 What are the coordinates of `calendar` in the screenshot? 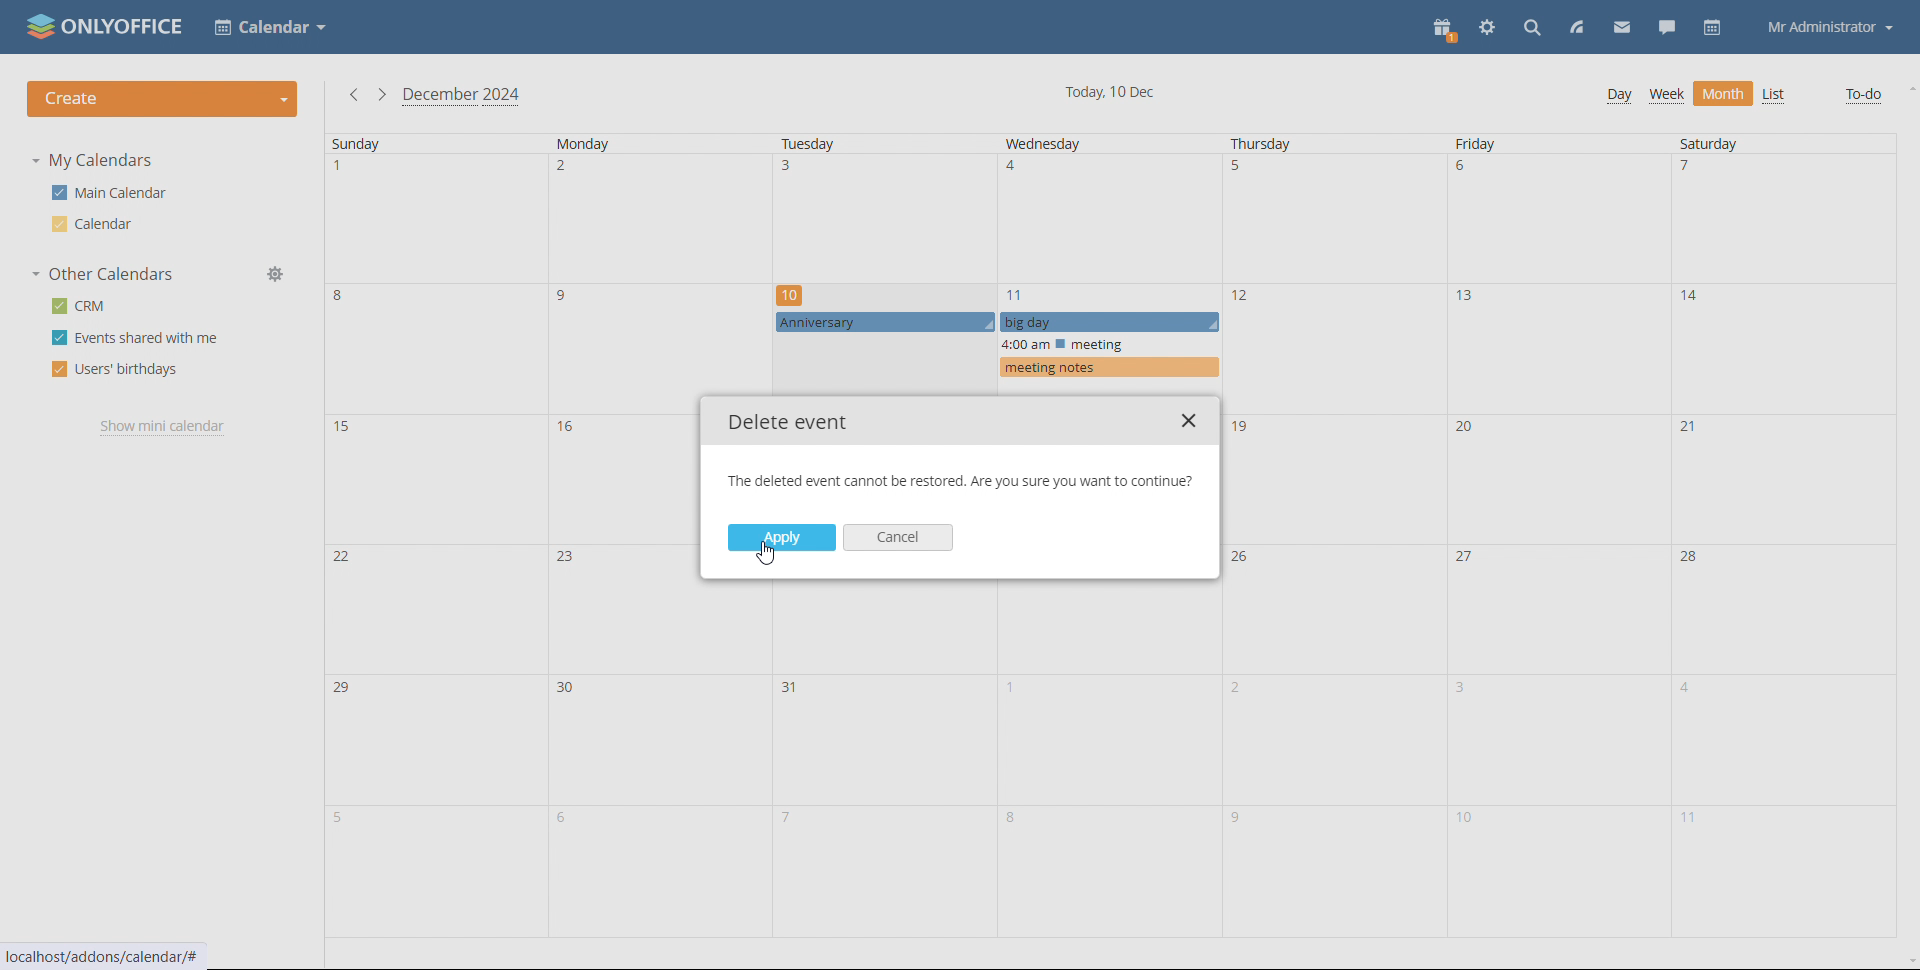 It's located at (94, 224).